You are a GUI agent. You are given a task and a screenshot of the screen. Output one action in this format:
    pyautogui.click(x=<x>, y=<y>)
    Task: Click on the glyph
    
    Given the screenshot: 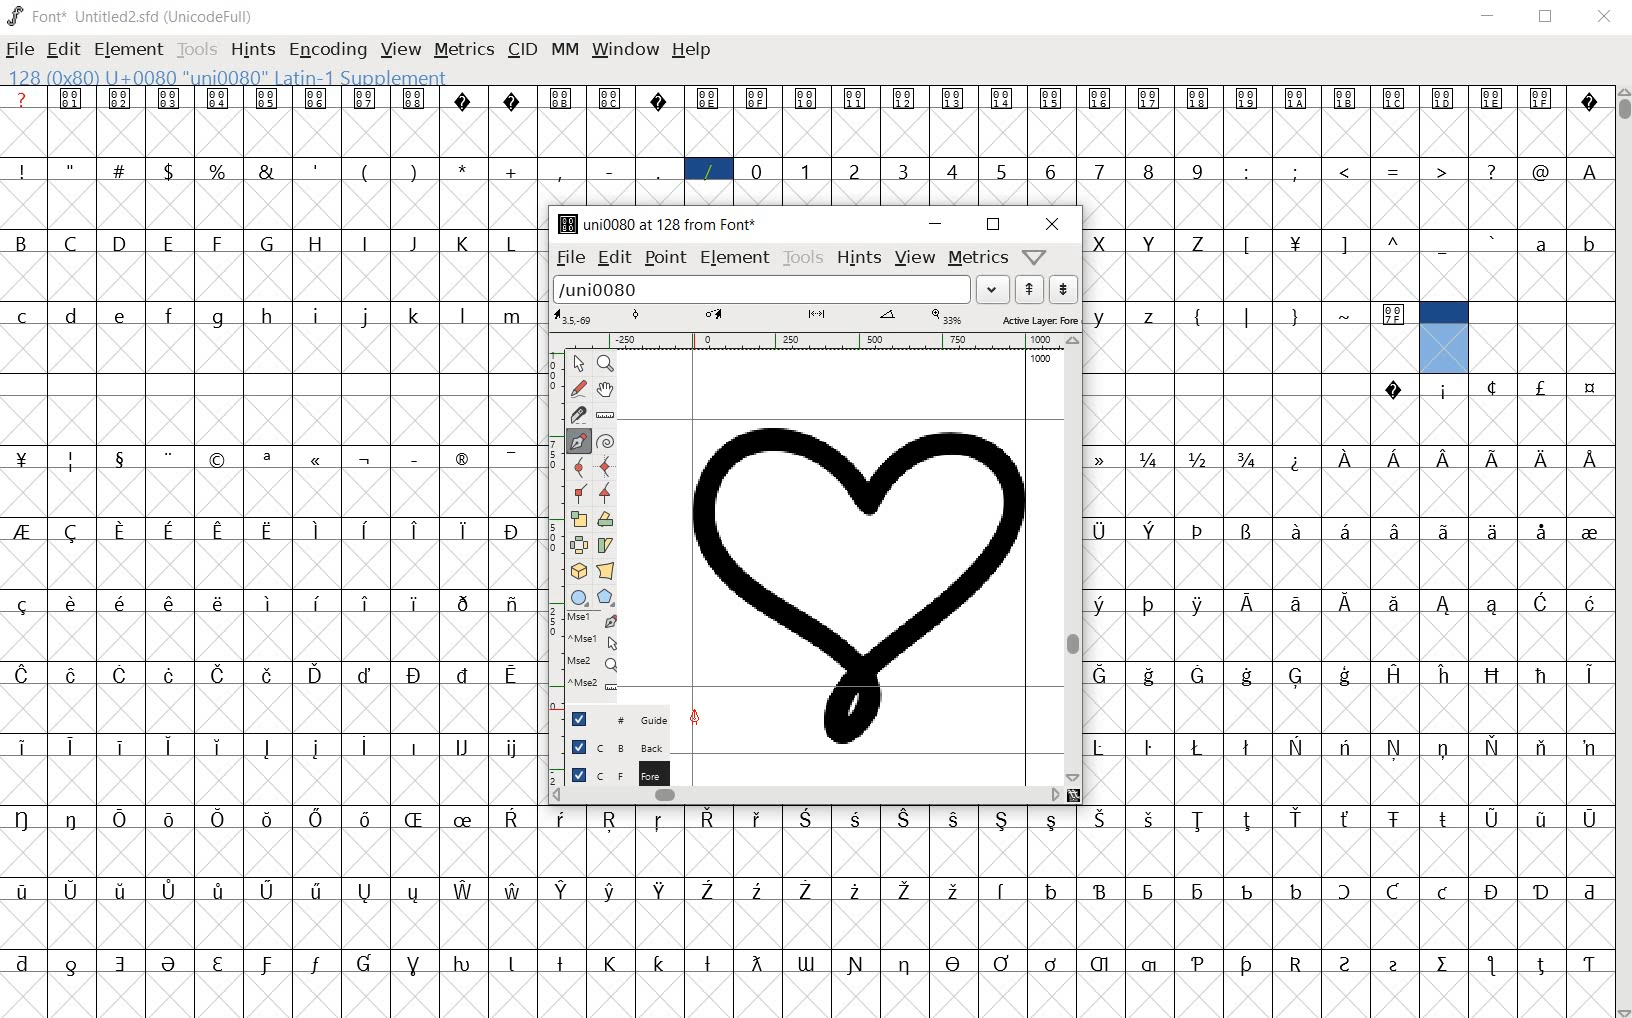 What is the action you would take?
    pyautogui.click(x=1053, y=891)
    